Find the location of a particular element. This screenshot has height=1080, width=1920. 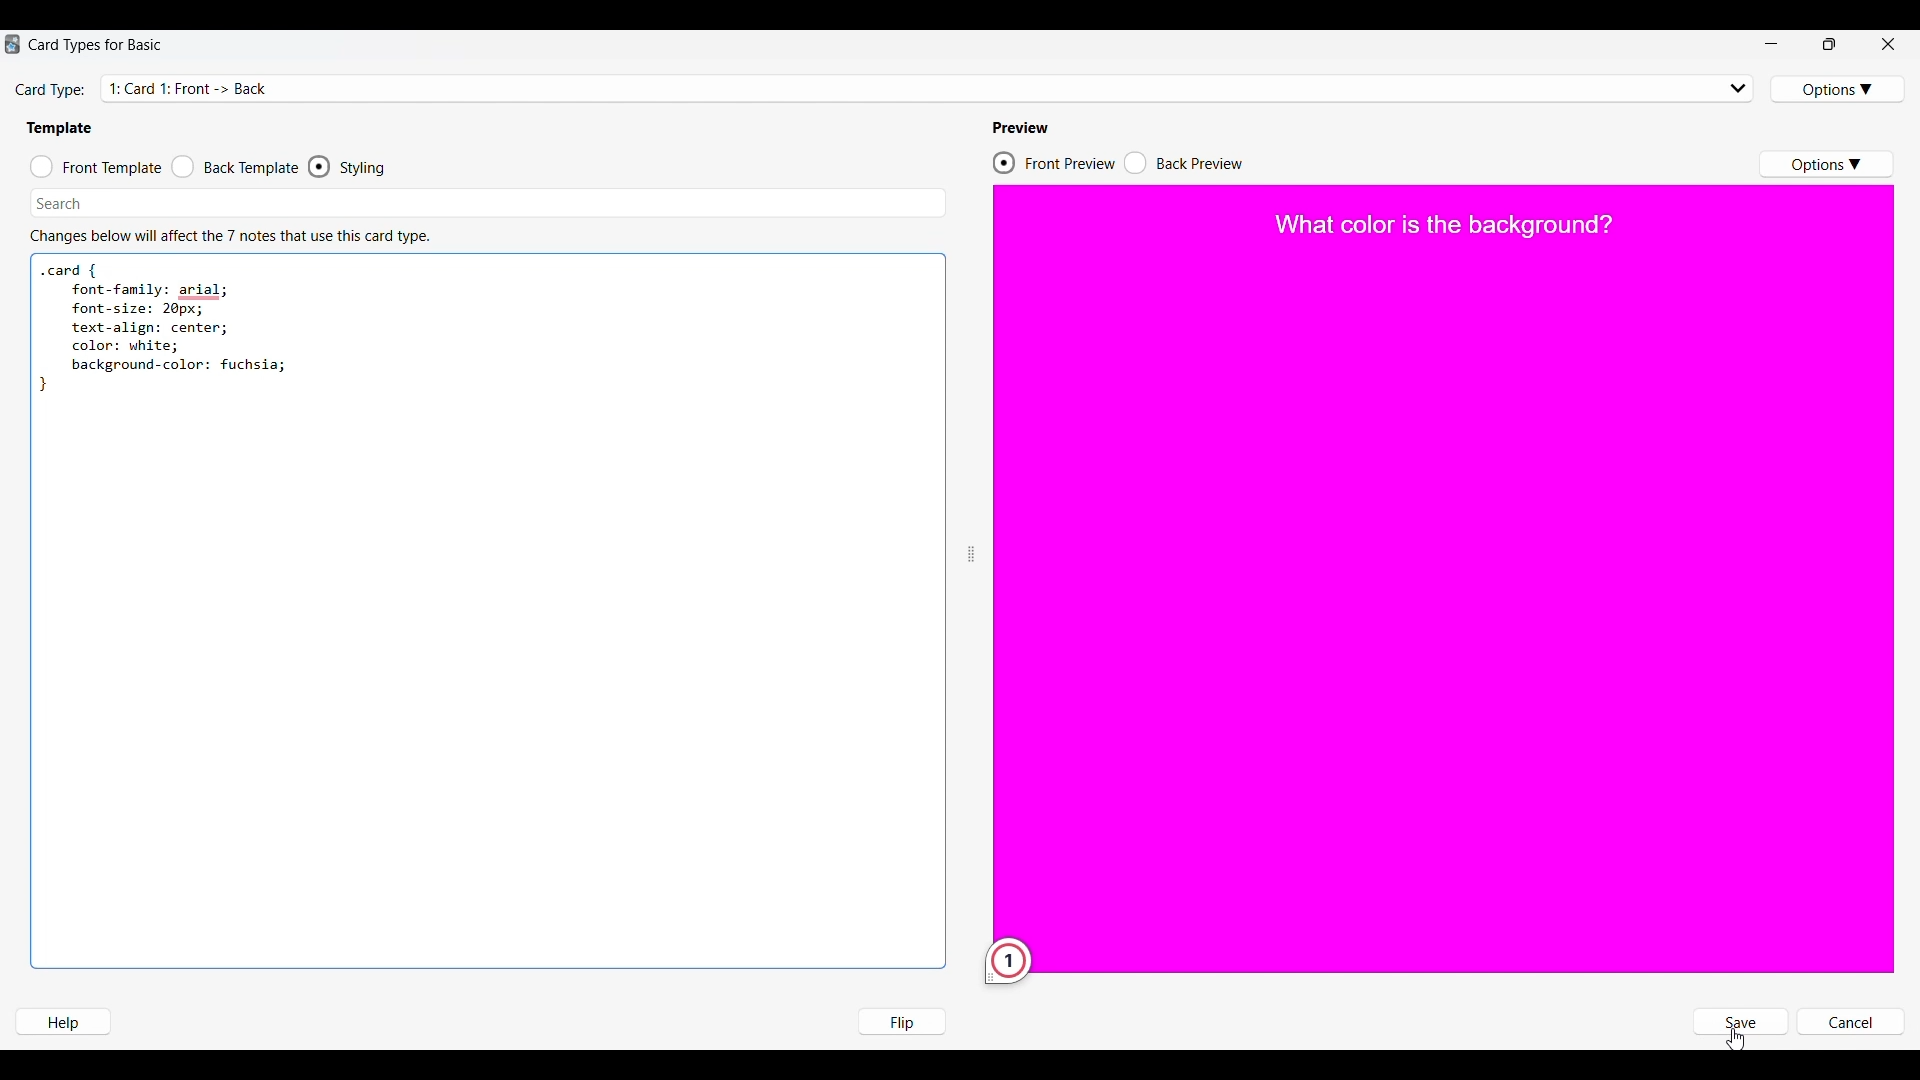

Displays card type selected is located at coordinates (930, 87).